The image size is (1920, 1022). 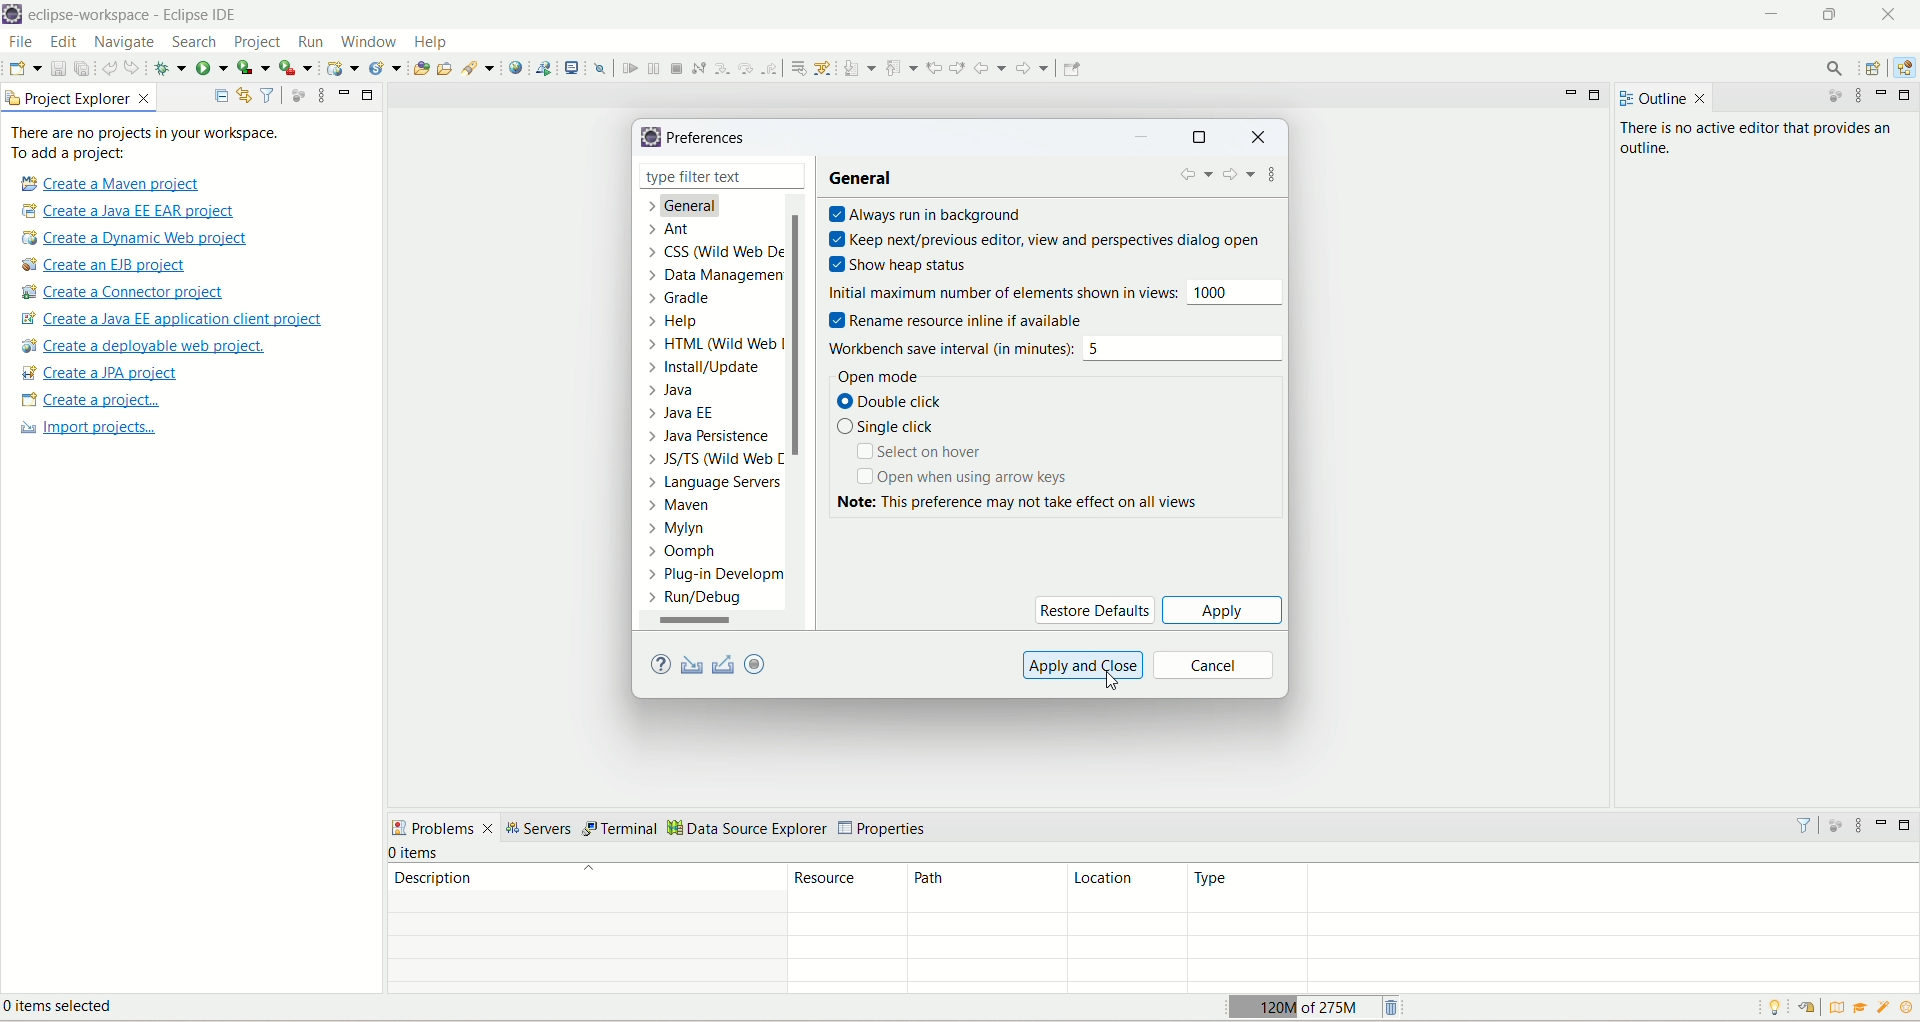 What do you see at coordinates (866, 178) in the screenshot?
I see `general` at bounding box center [866, 178].